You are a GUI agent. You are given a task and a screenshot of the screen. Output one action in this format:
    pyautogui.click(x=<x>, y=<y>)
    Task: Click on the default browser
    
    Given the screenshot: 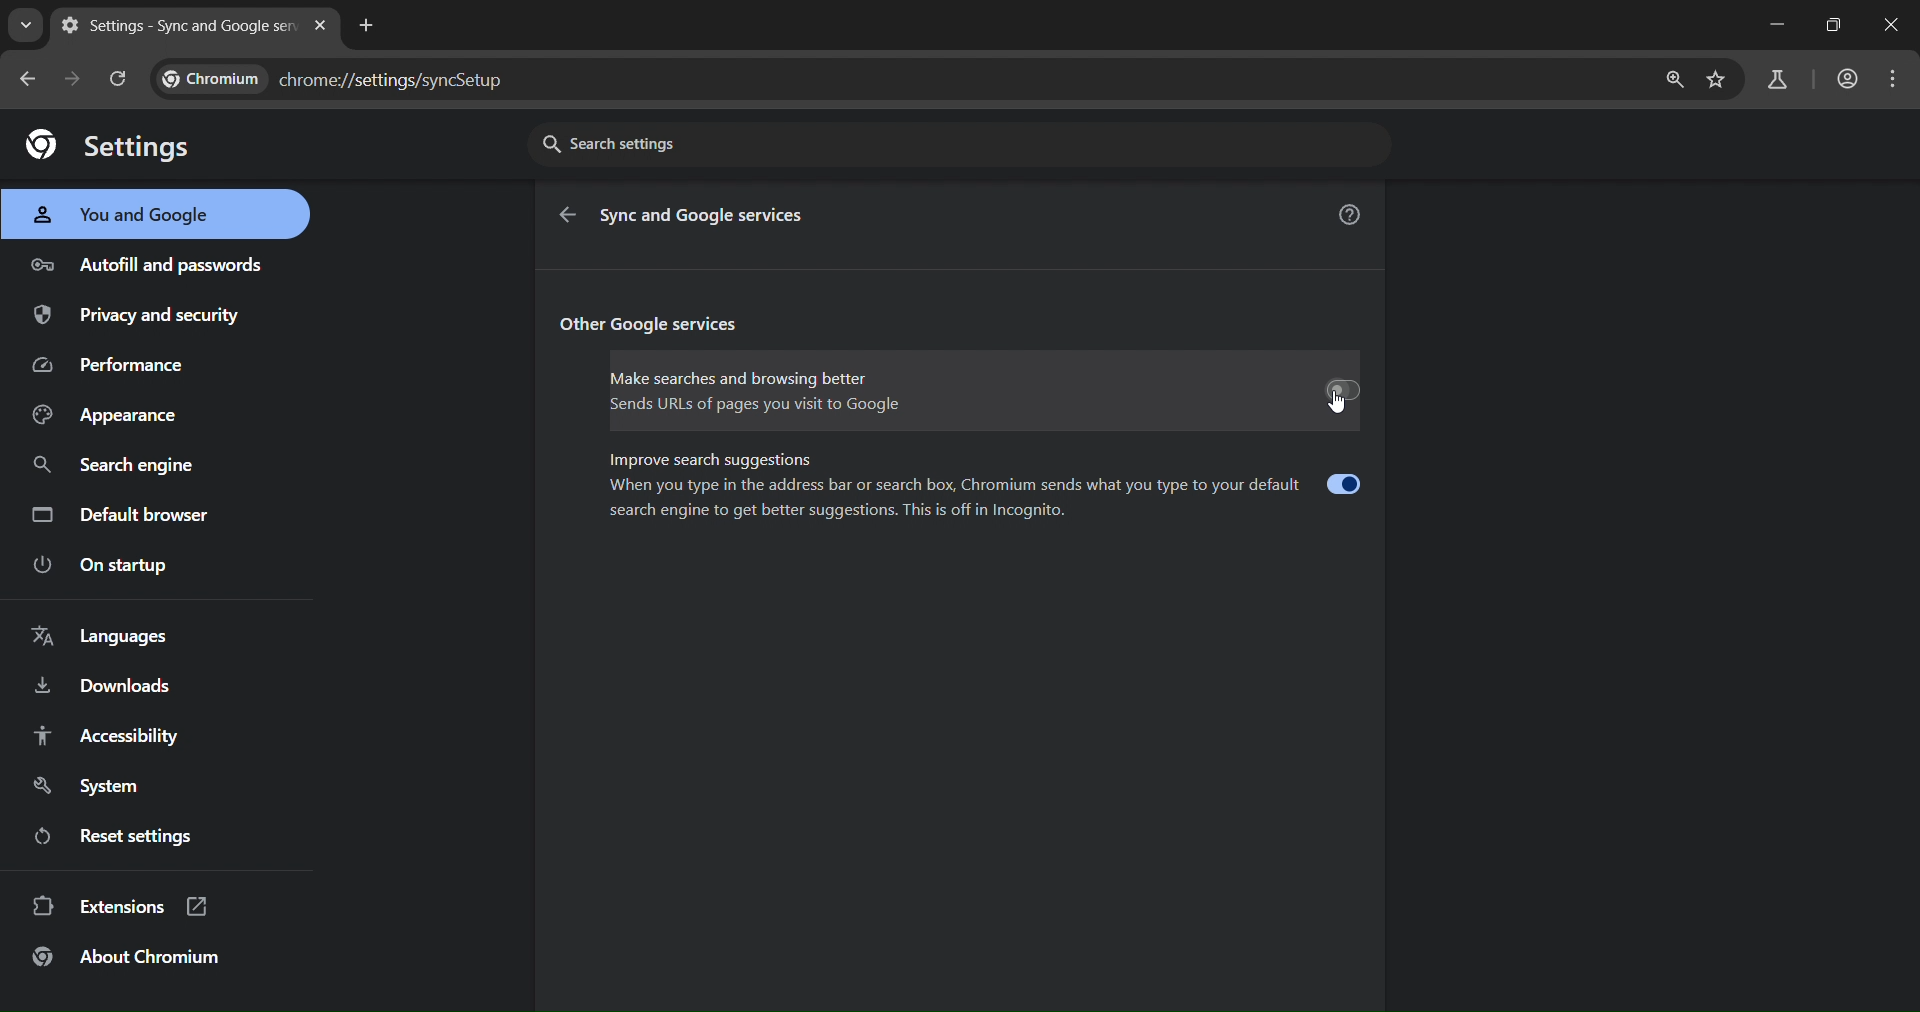 What is the action you would take?
    pyautogui.click(x=125, y=517)
    